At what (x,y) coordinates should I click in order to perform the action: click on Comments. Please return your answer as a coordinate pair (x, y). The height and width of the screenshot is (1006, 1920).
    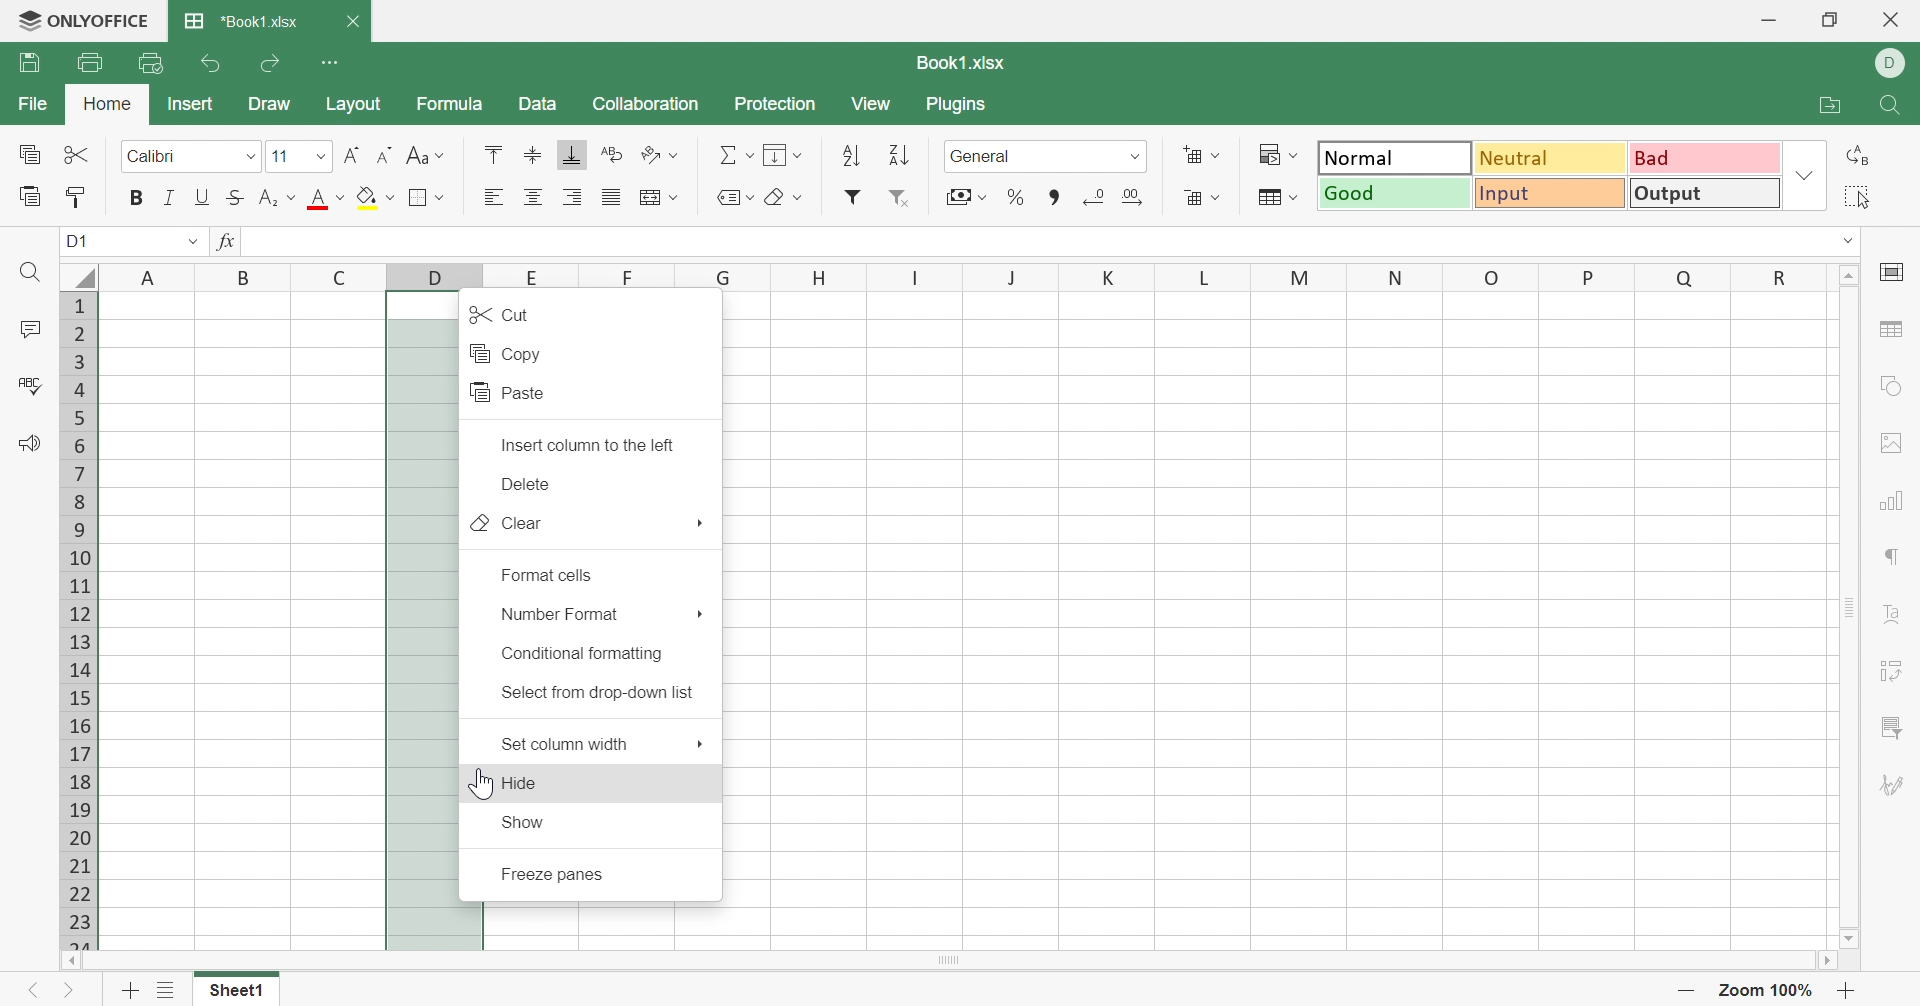
    Looking at the image, I should click on (31, 328).